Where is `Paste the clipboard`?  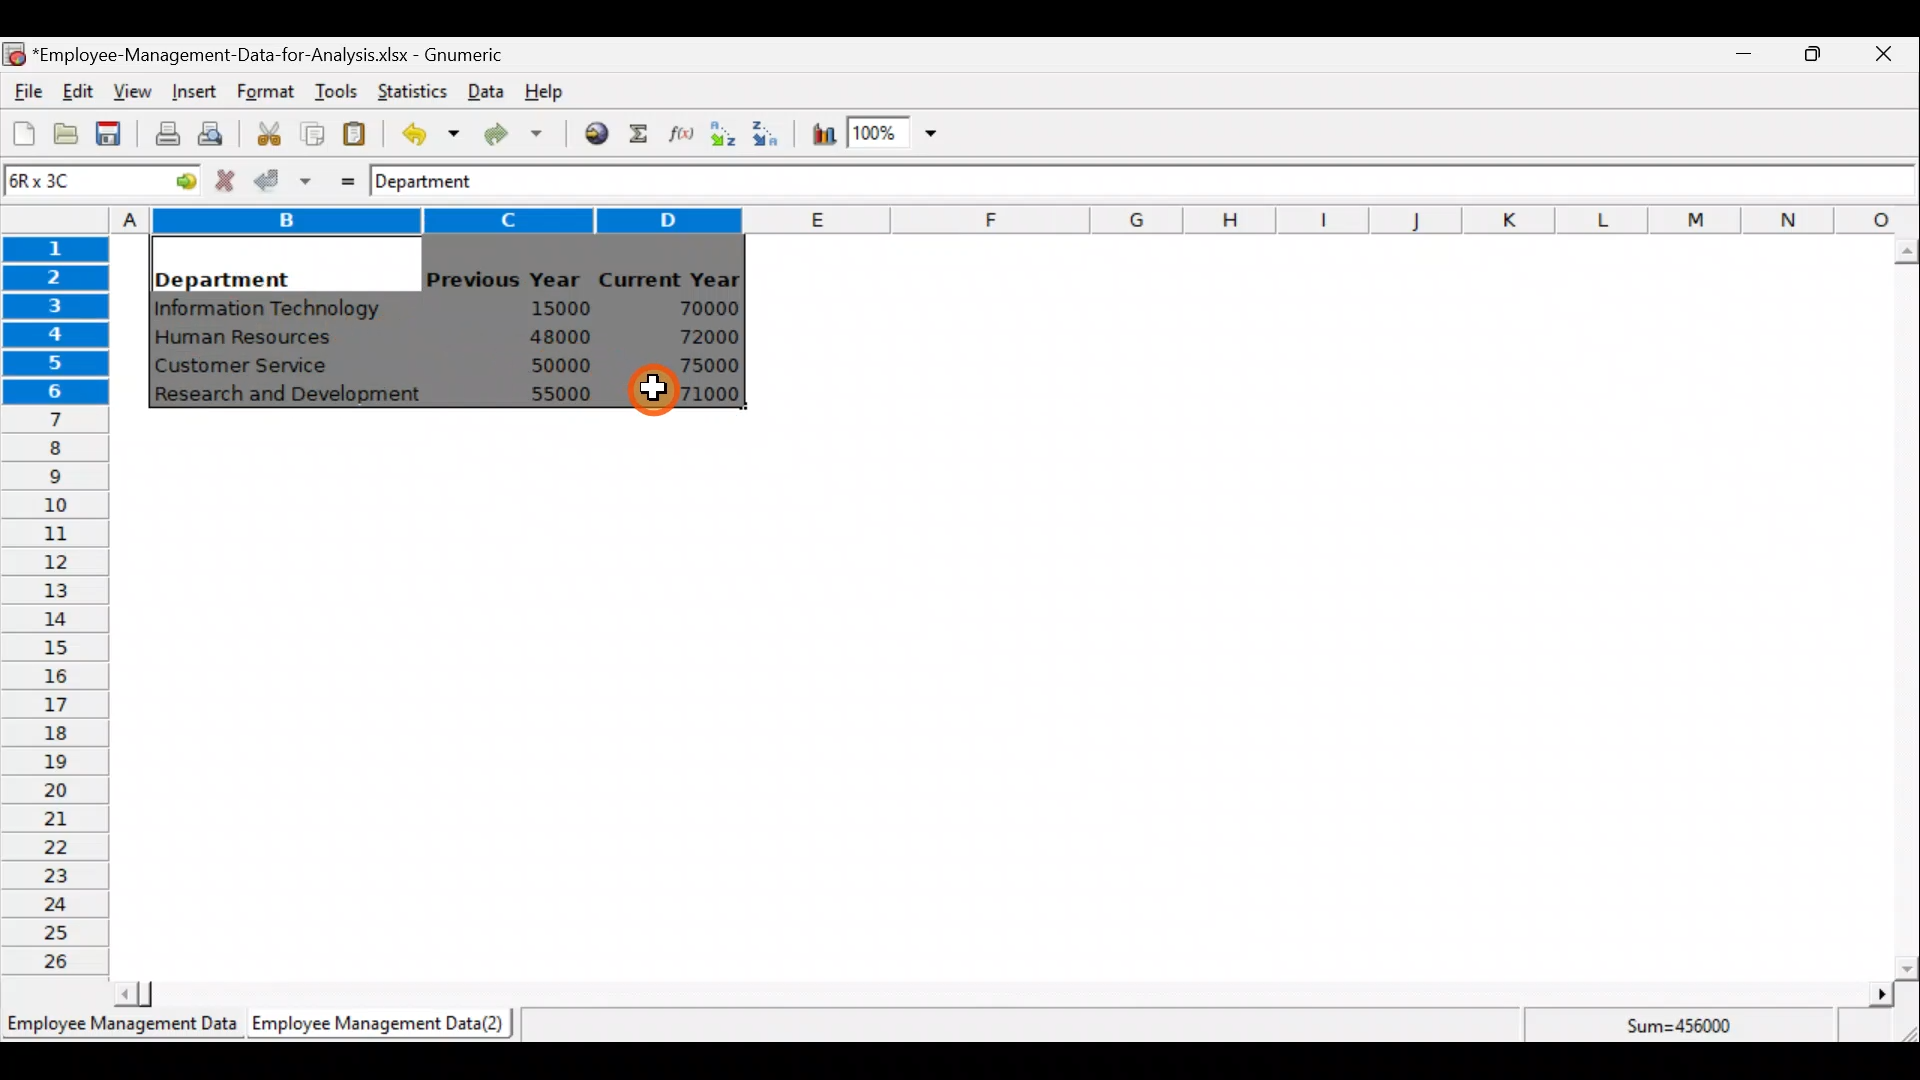
Paste the clipboard is located at coordinates (354, 133).